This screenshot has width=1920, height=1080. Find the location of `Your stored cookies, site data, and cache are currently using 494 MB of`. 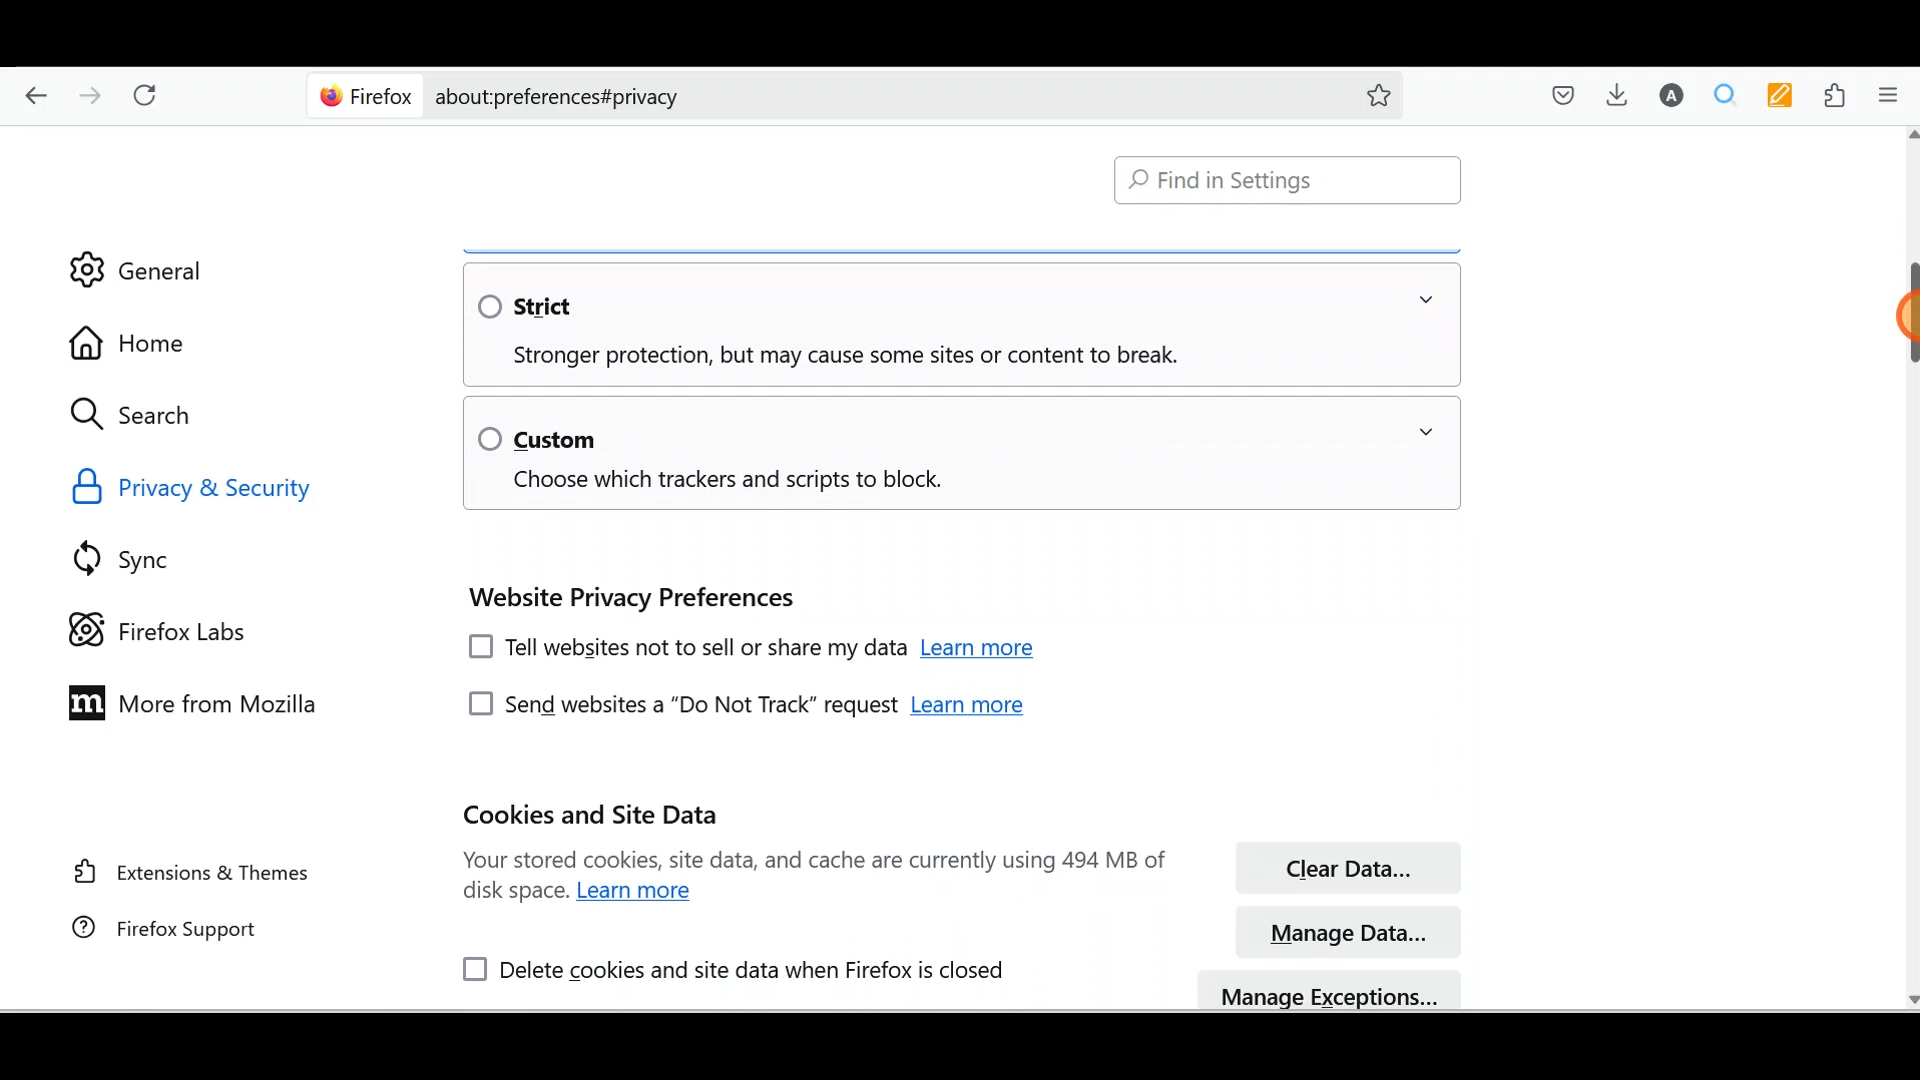

Your stored cookies, site data, and cache are currently using 494 MB of is located at coordinates (814, 859).